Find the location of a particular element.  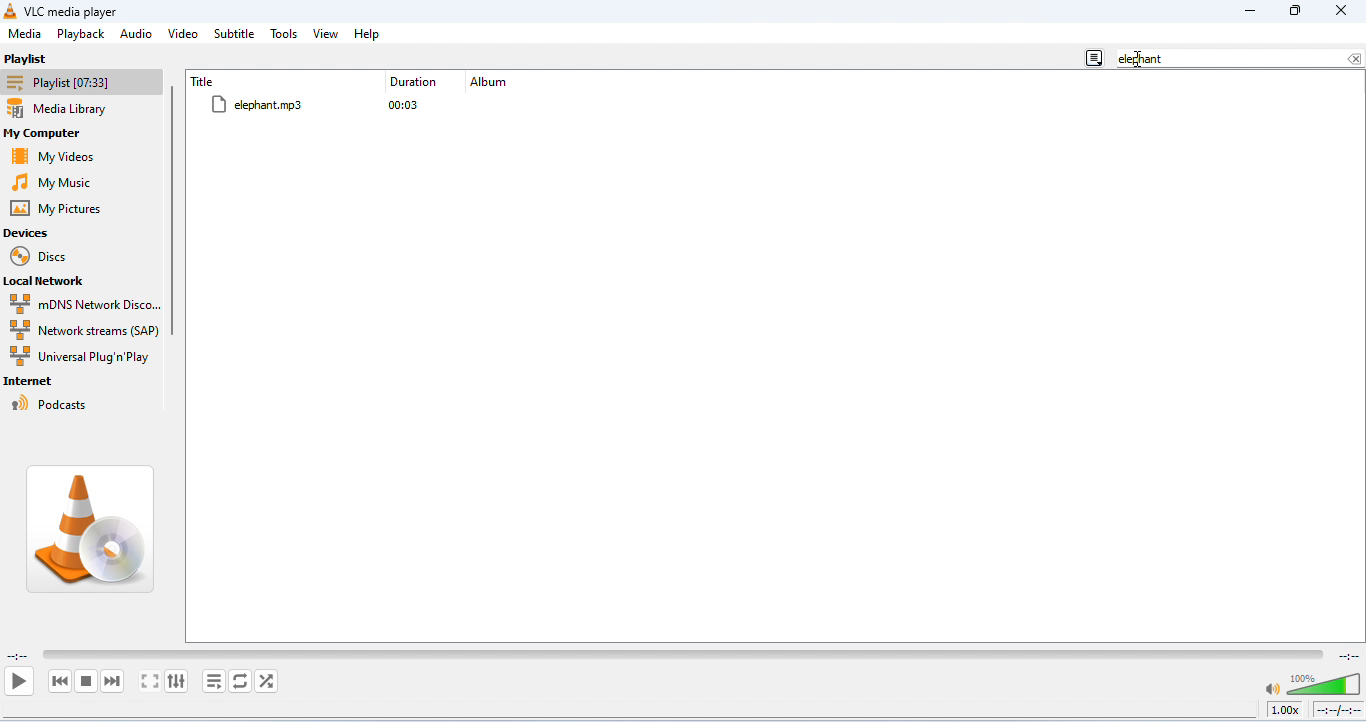

elapsed time is located at coordinates (18, 657).